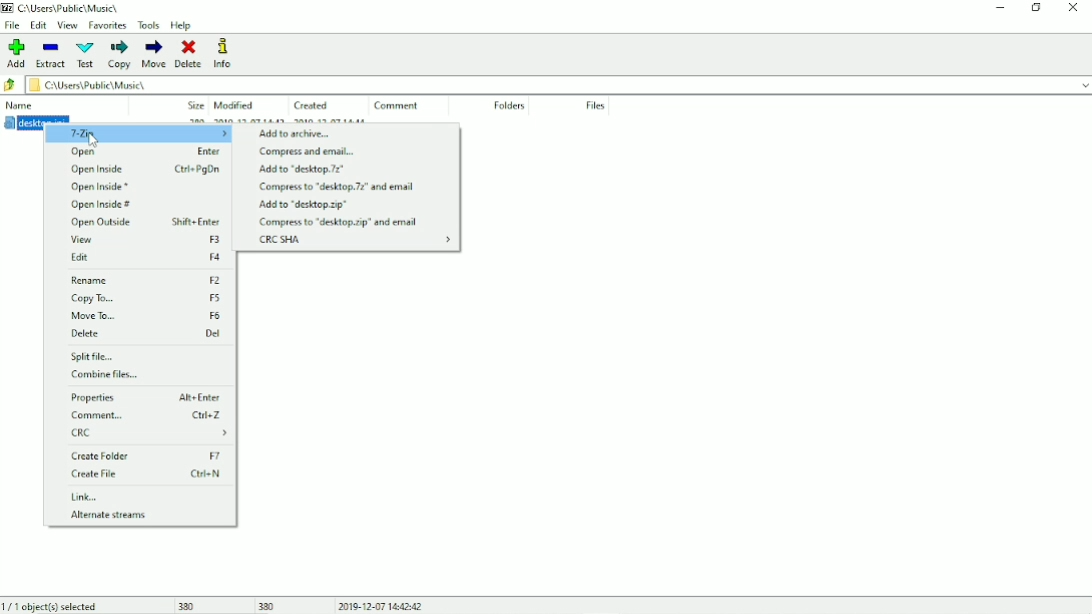 This screenshot has width=1092, height=614. Describe the element at coordinates (1074, 7) in the screenshot. I see `Close` at that location.